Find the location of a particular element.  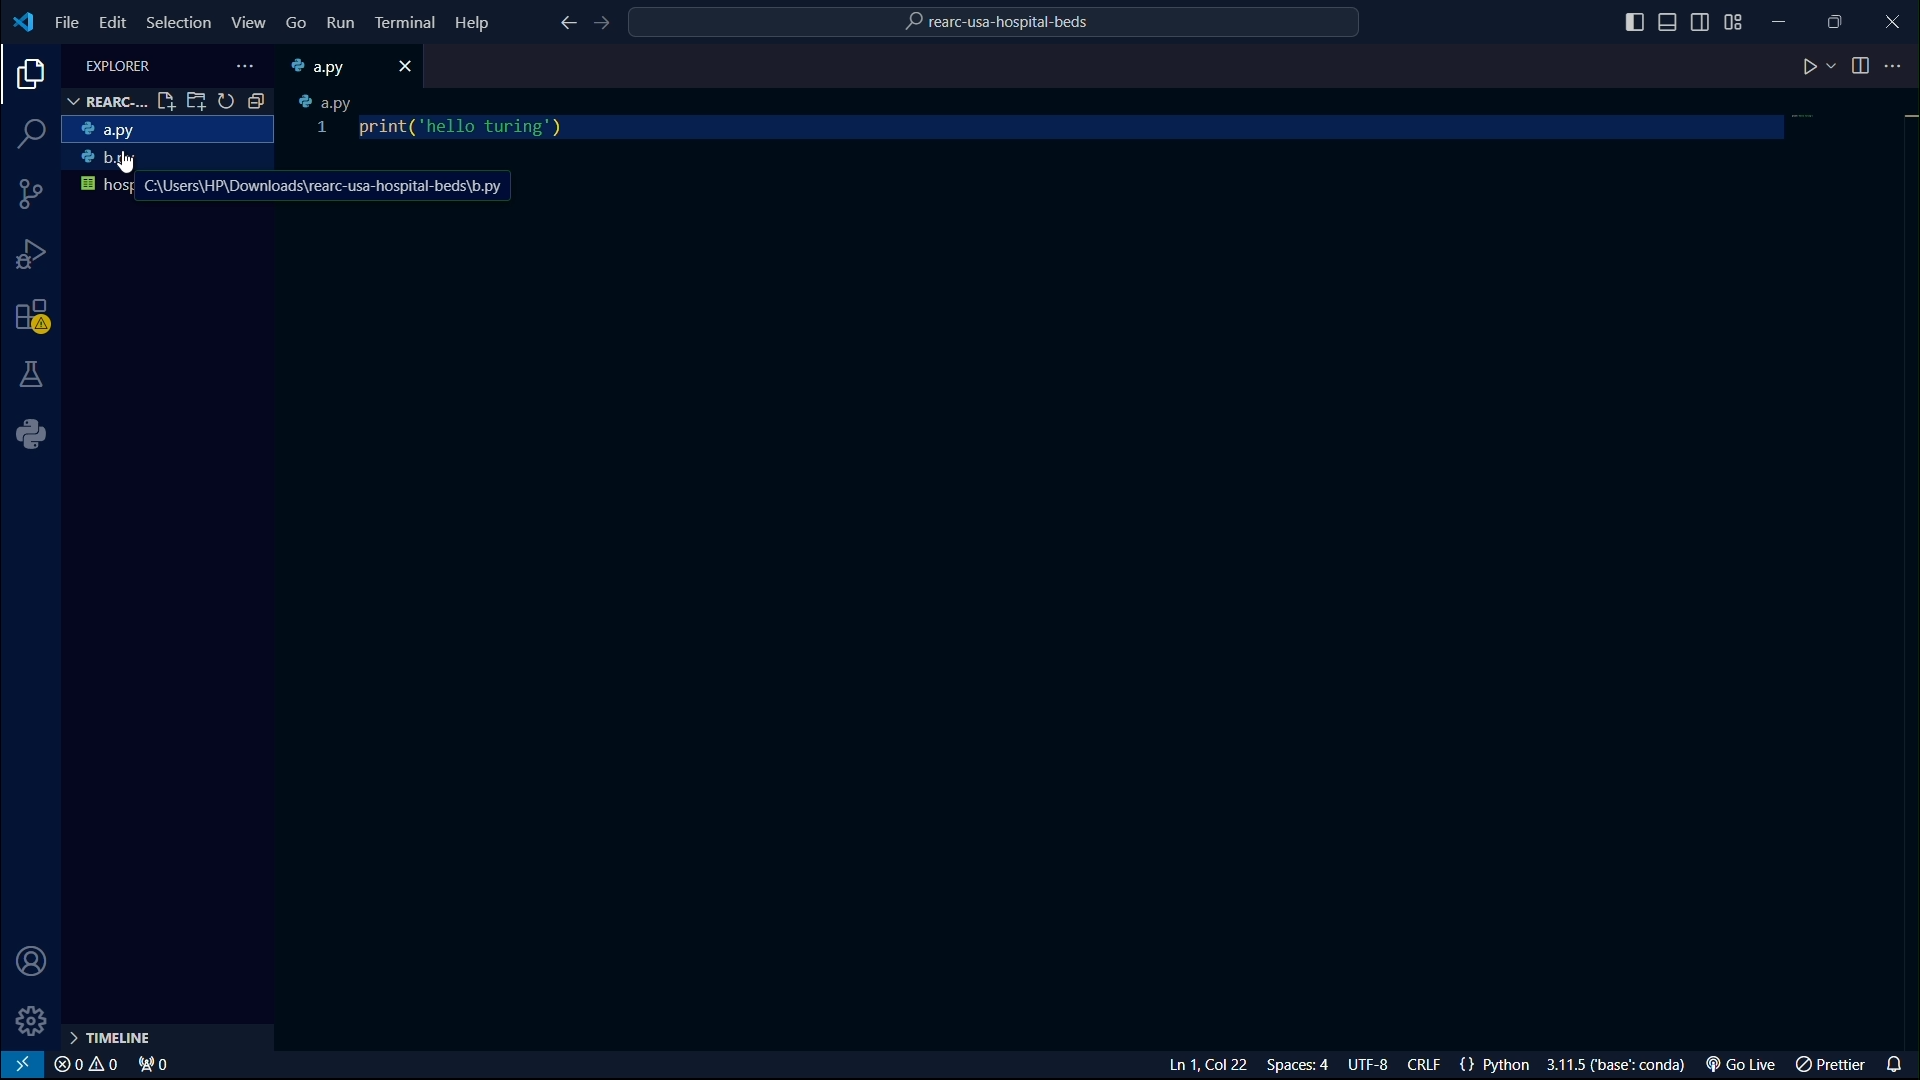

help menu is located at coordinates (473, 22).